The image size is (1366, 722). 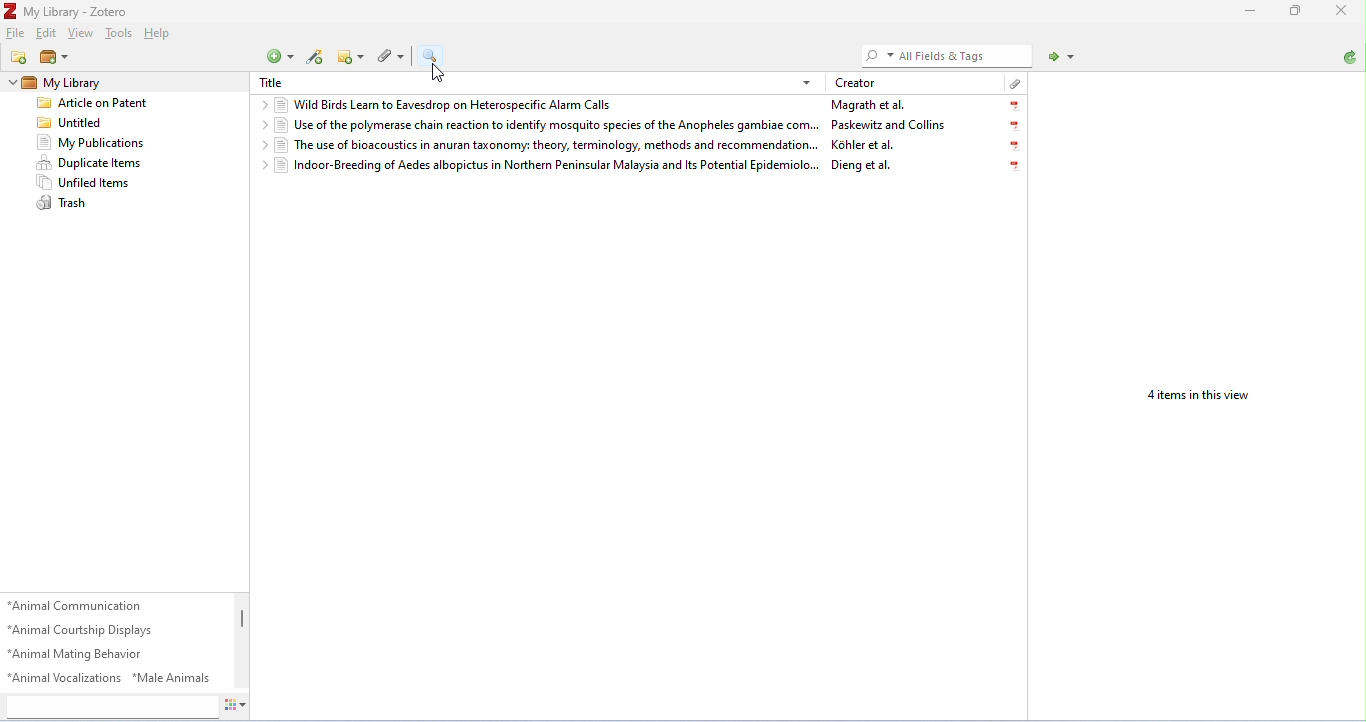 What do you see at coordinates (1015, 167) in the screenshot?
I see `pdf icon` at bounding box center [1015, 167].